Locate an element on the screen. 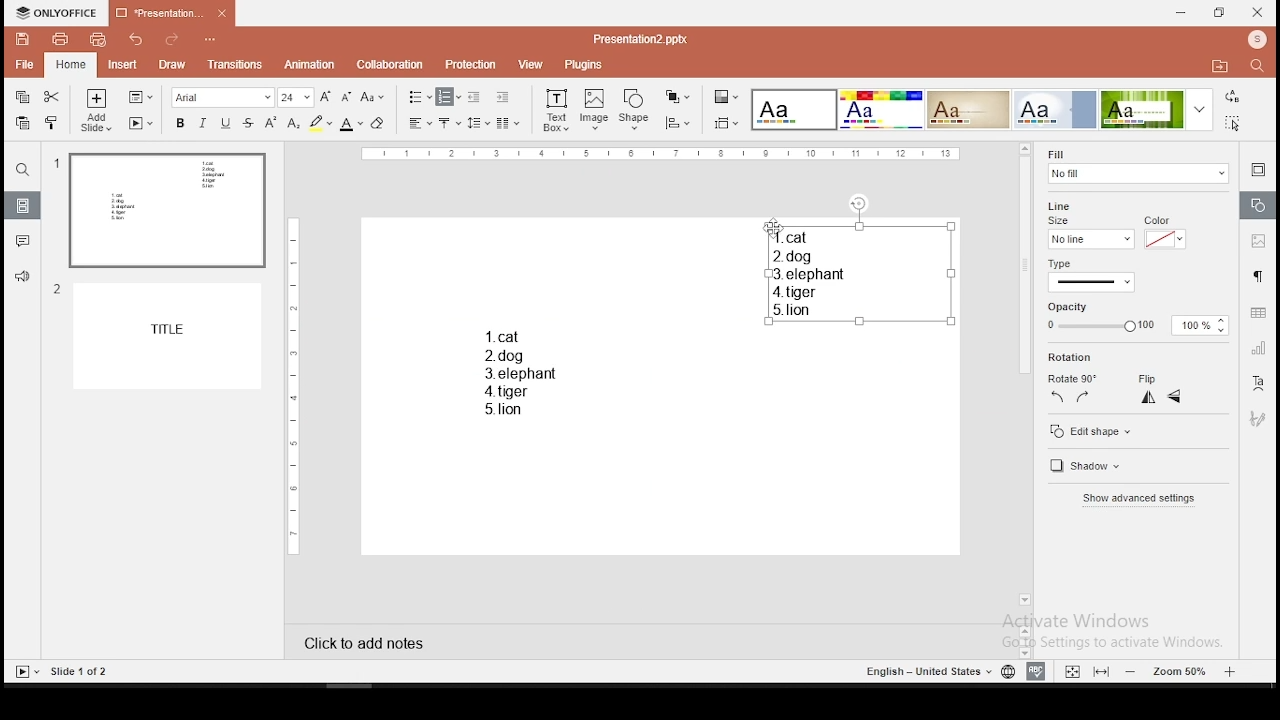  presentation is located at coordinates (172, 14).